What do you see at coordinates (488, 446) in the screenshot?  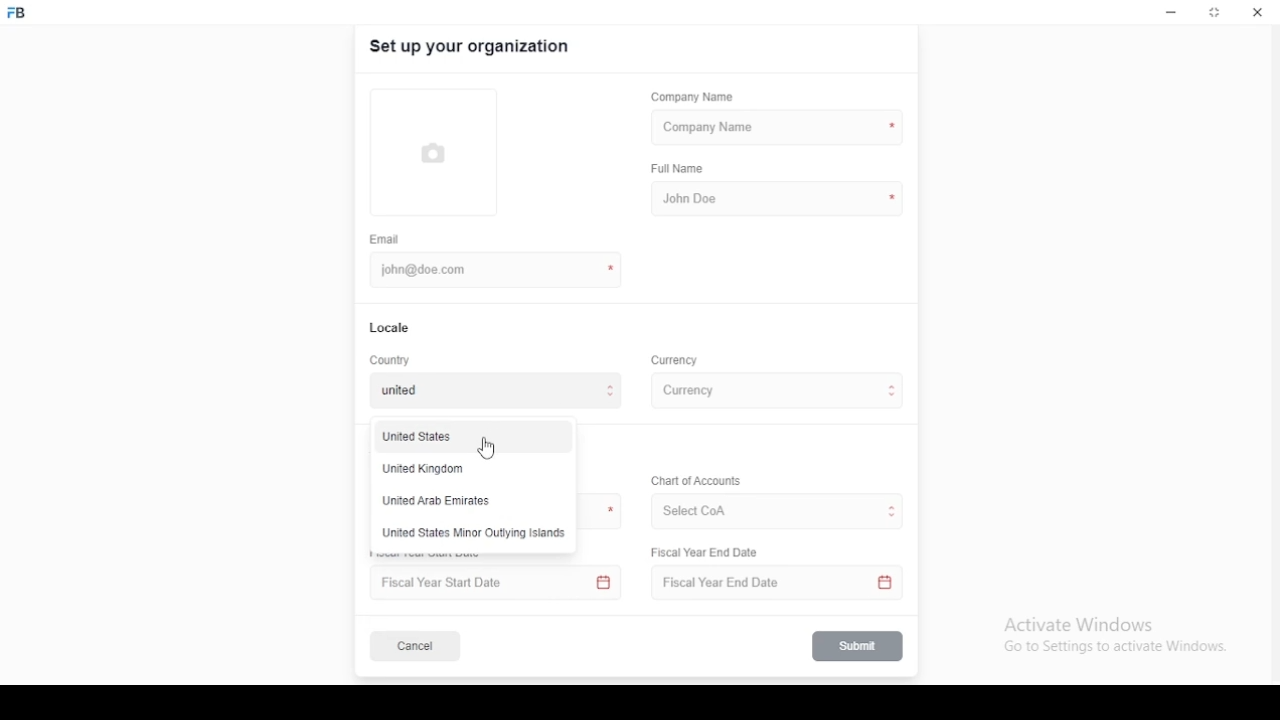 I see `mouse pointer` at bounding box center [488, 446].